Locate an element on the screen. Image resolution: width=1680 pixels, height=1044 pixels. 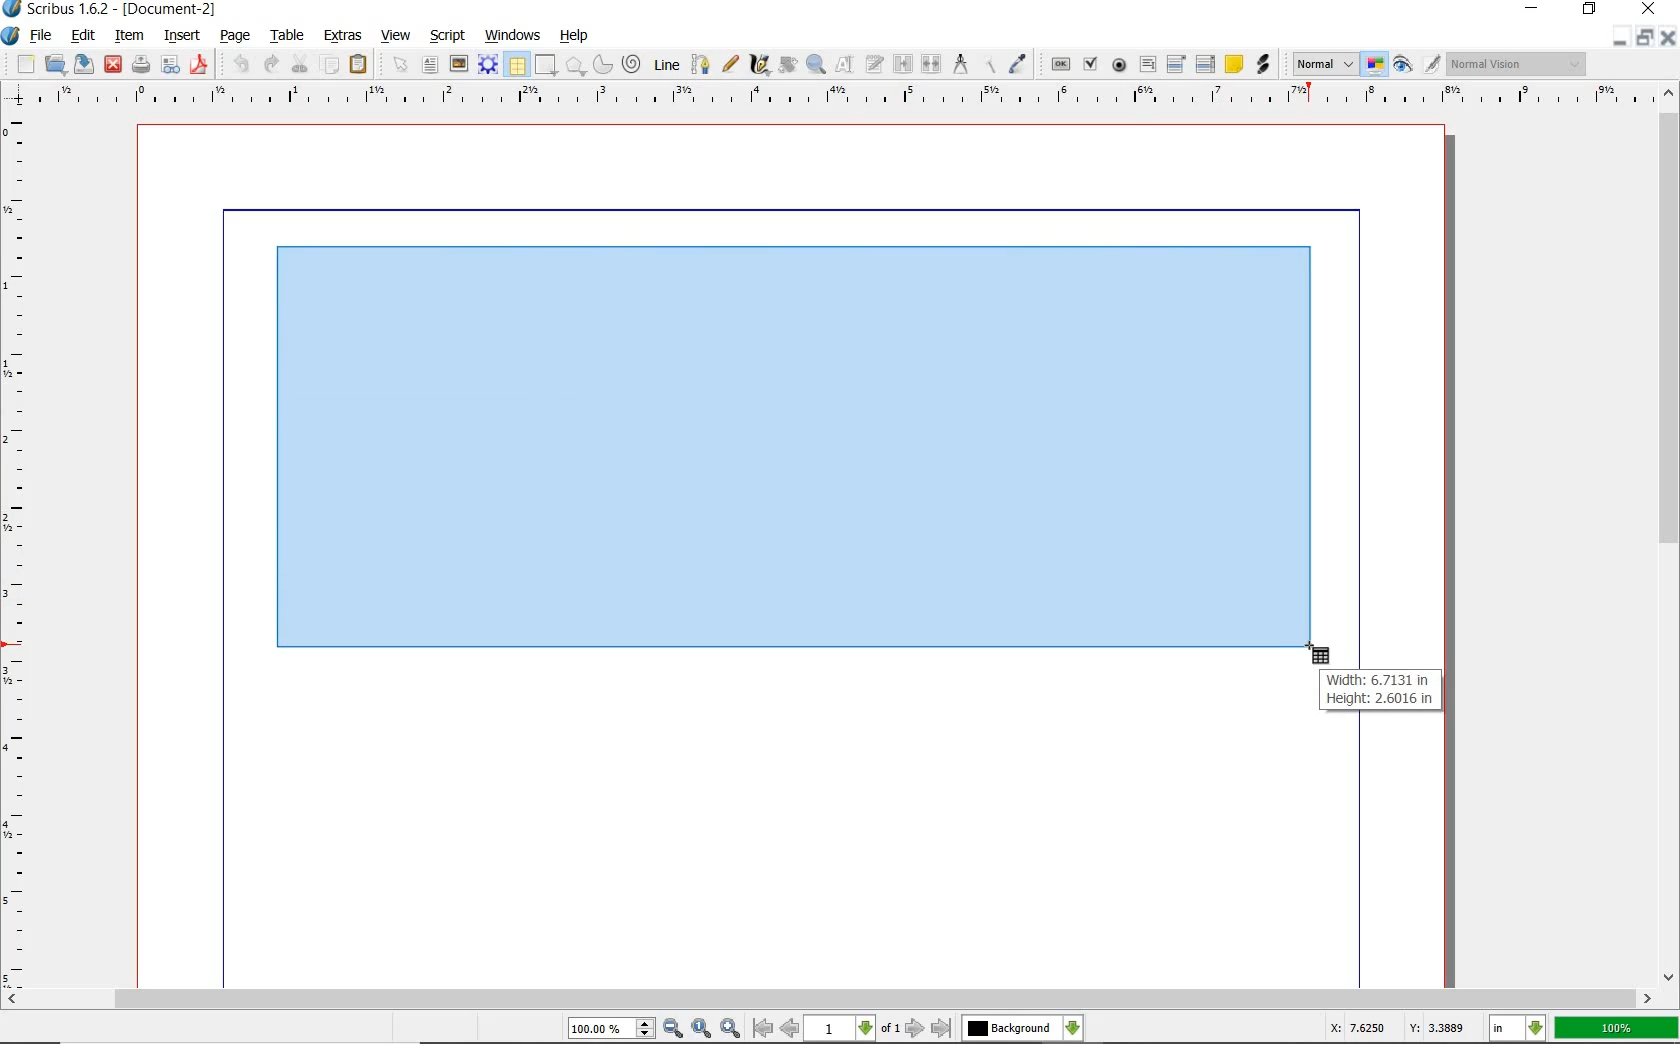
X: 7.6250 Y: 3.3889 is located at coordinates (1398, 1028).